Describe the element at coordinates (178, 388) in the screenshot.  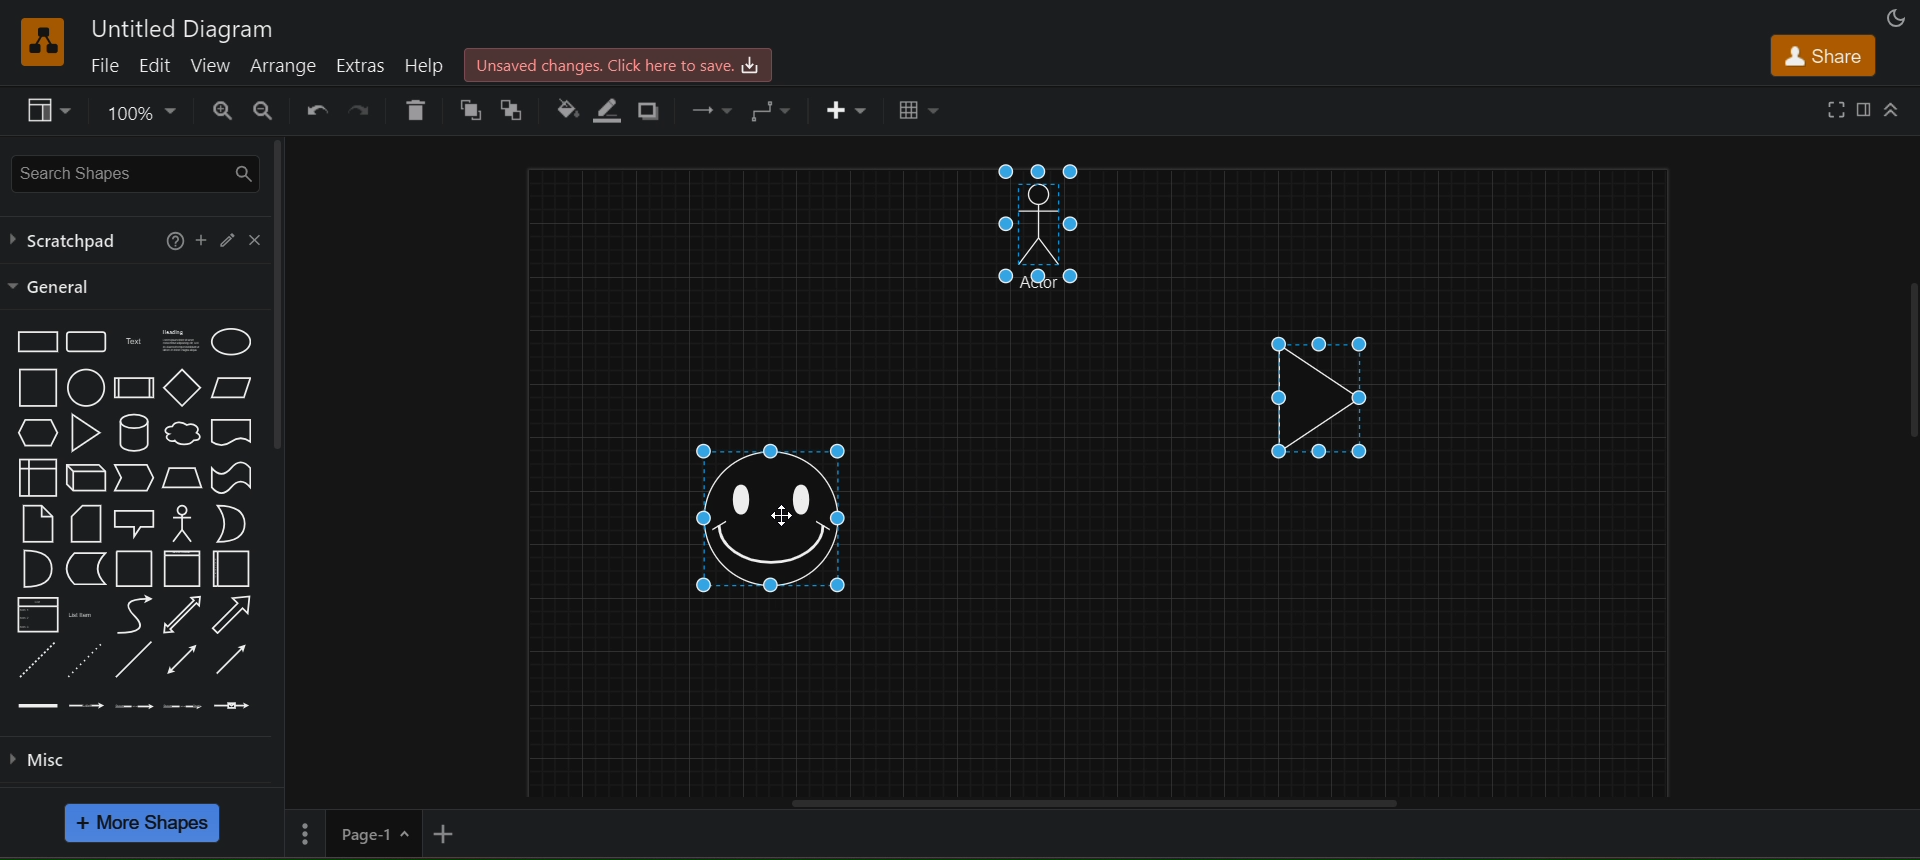
I see `diamond` at that location.